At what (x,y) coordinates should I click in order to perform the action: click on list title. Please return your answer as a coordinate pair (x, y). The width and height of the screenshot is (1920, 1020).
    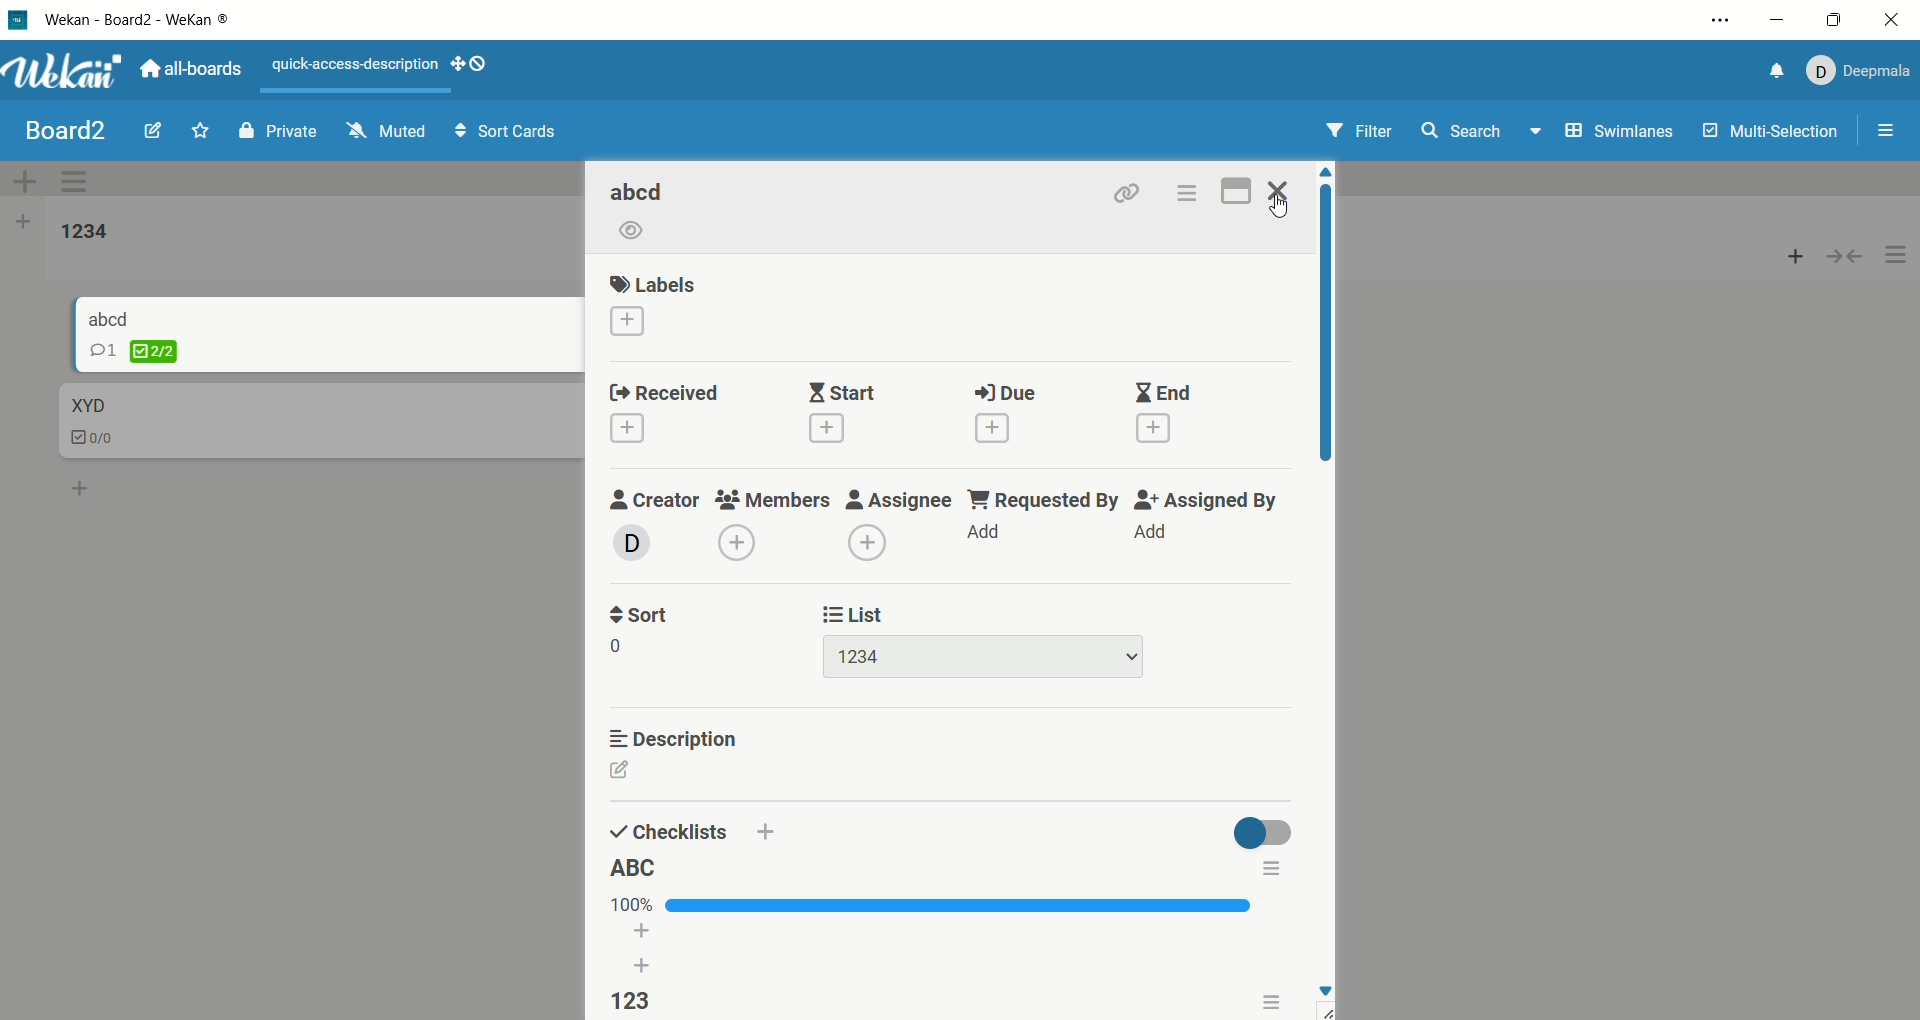
    Looking at the image, I should click on (640, 861).